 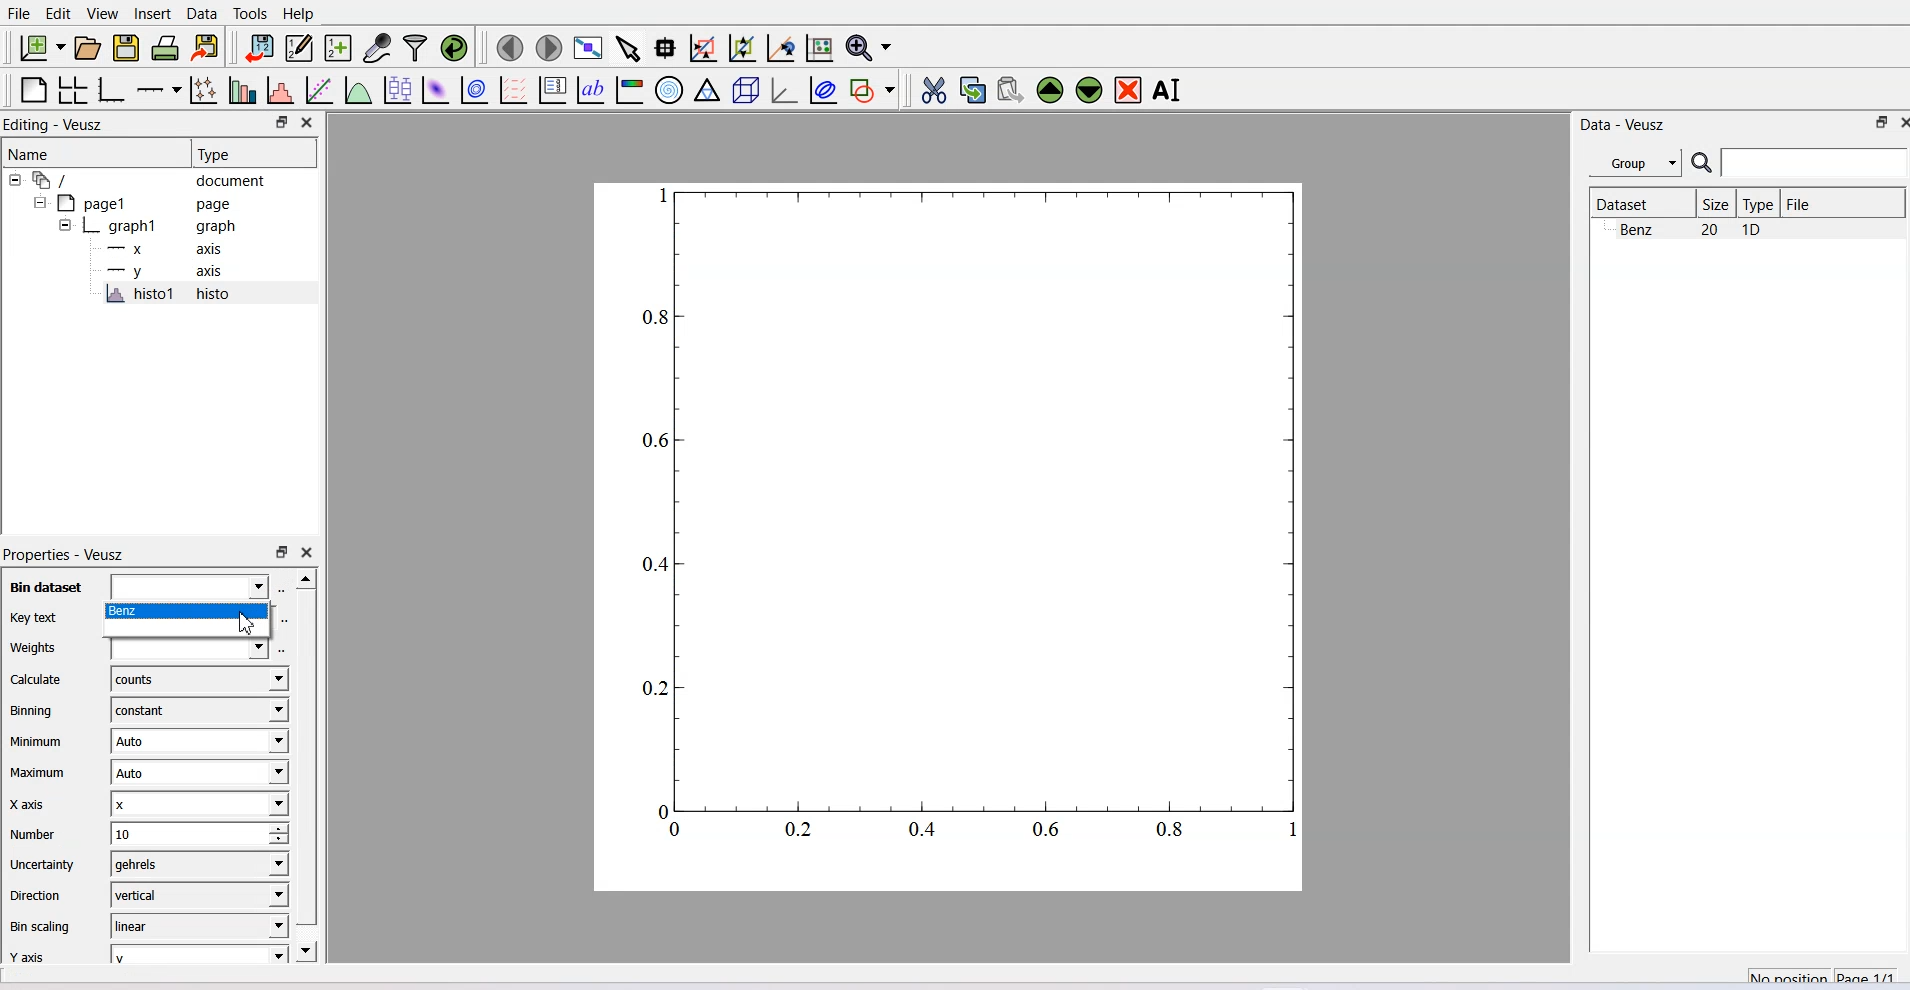 I want to click on Tools, so click(x=250, y=14).